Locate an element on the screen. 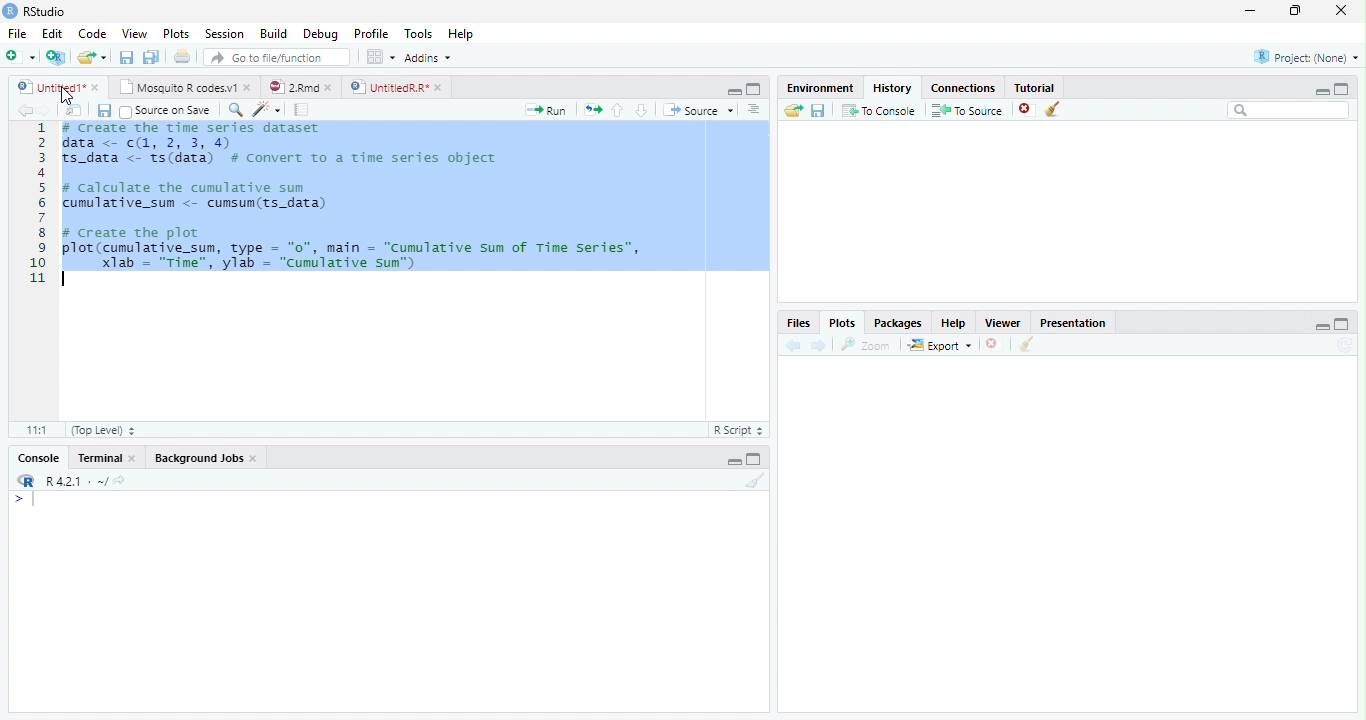  Zoom is located at coordinates (866, 345).